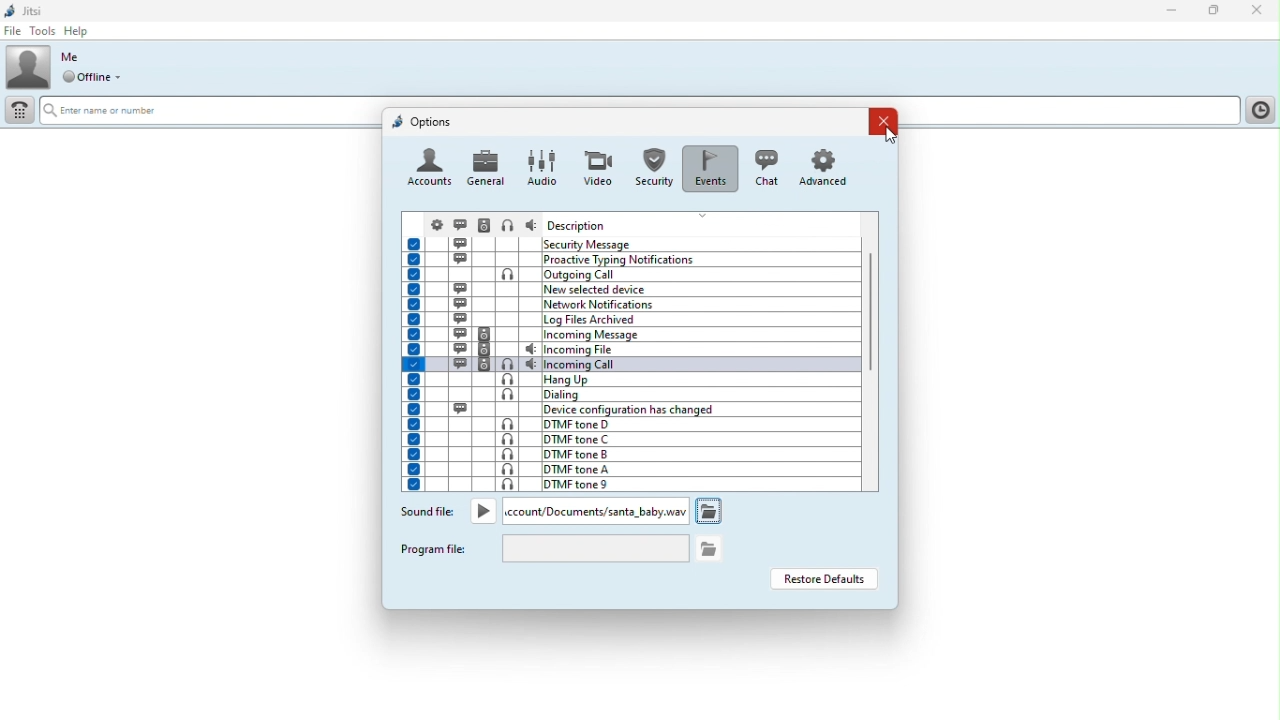 The image size is (1280, 720). Describe the element at coordinates (80, 31) in the screenshot. I see `help` at that location.